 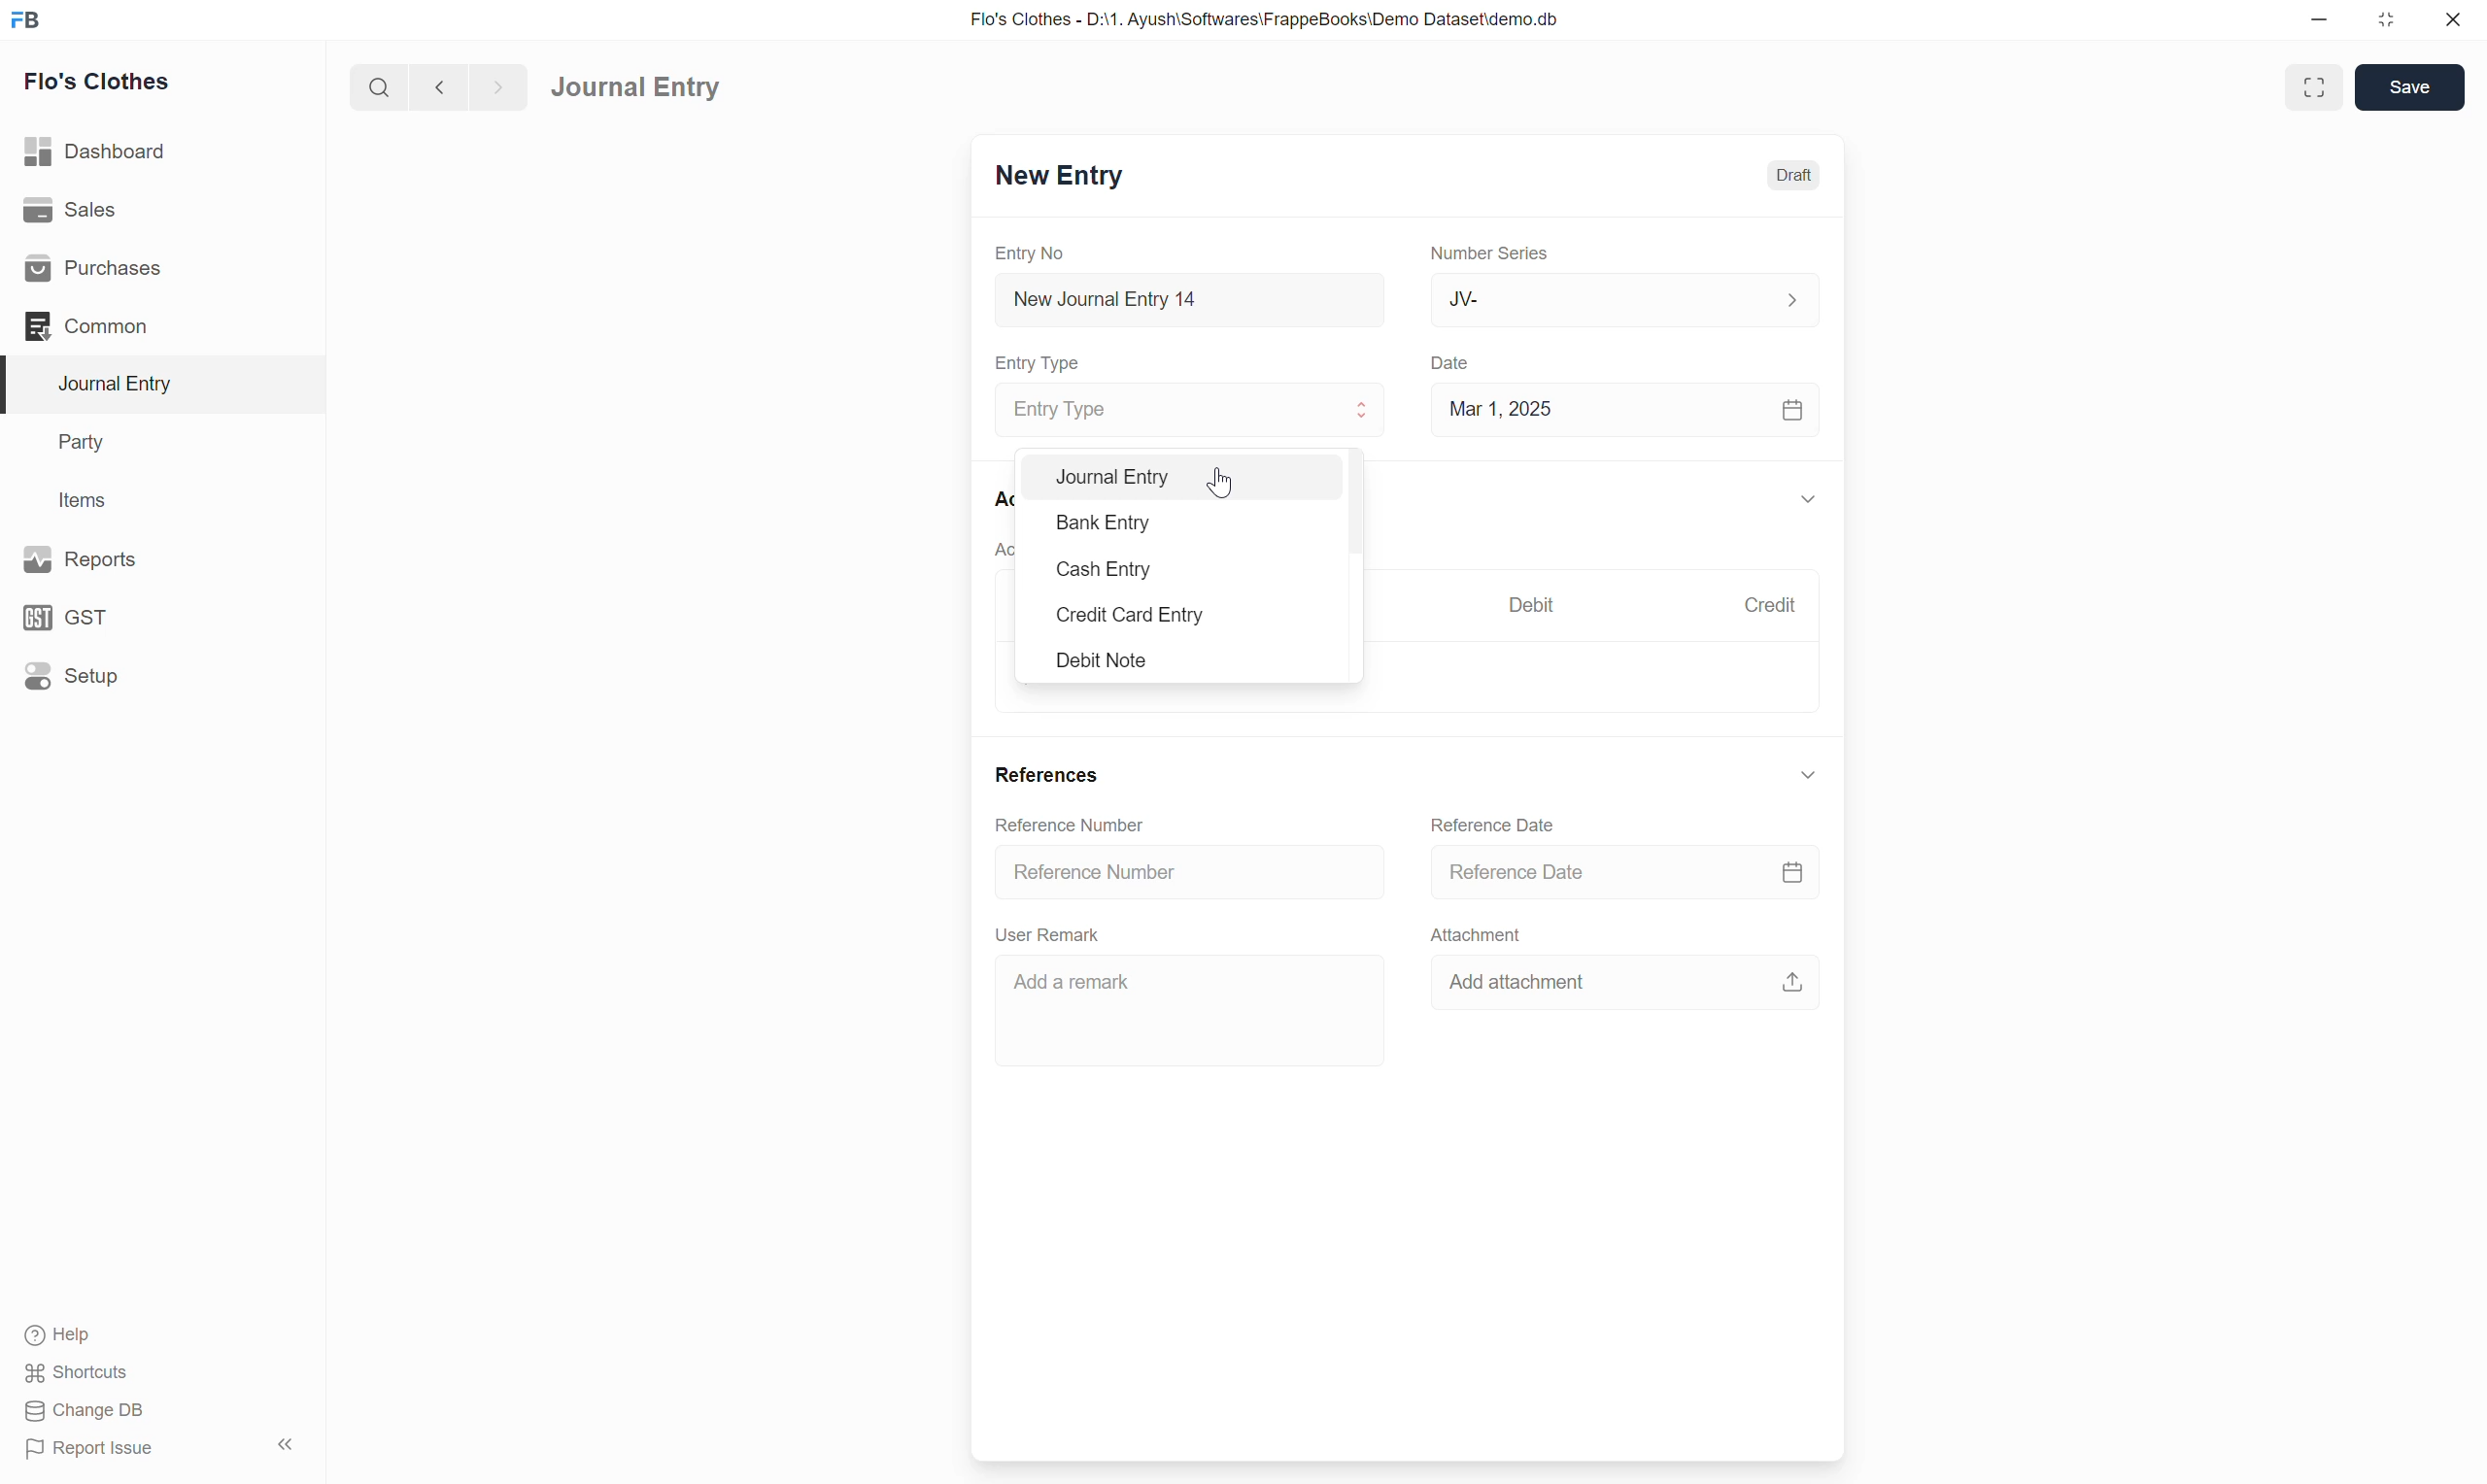 What do you see at coordinates (1626, 299) in the screenshot?
I see `JV-` at bounding box center [1626, 299].